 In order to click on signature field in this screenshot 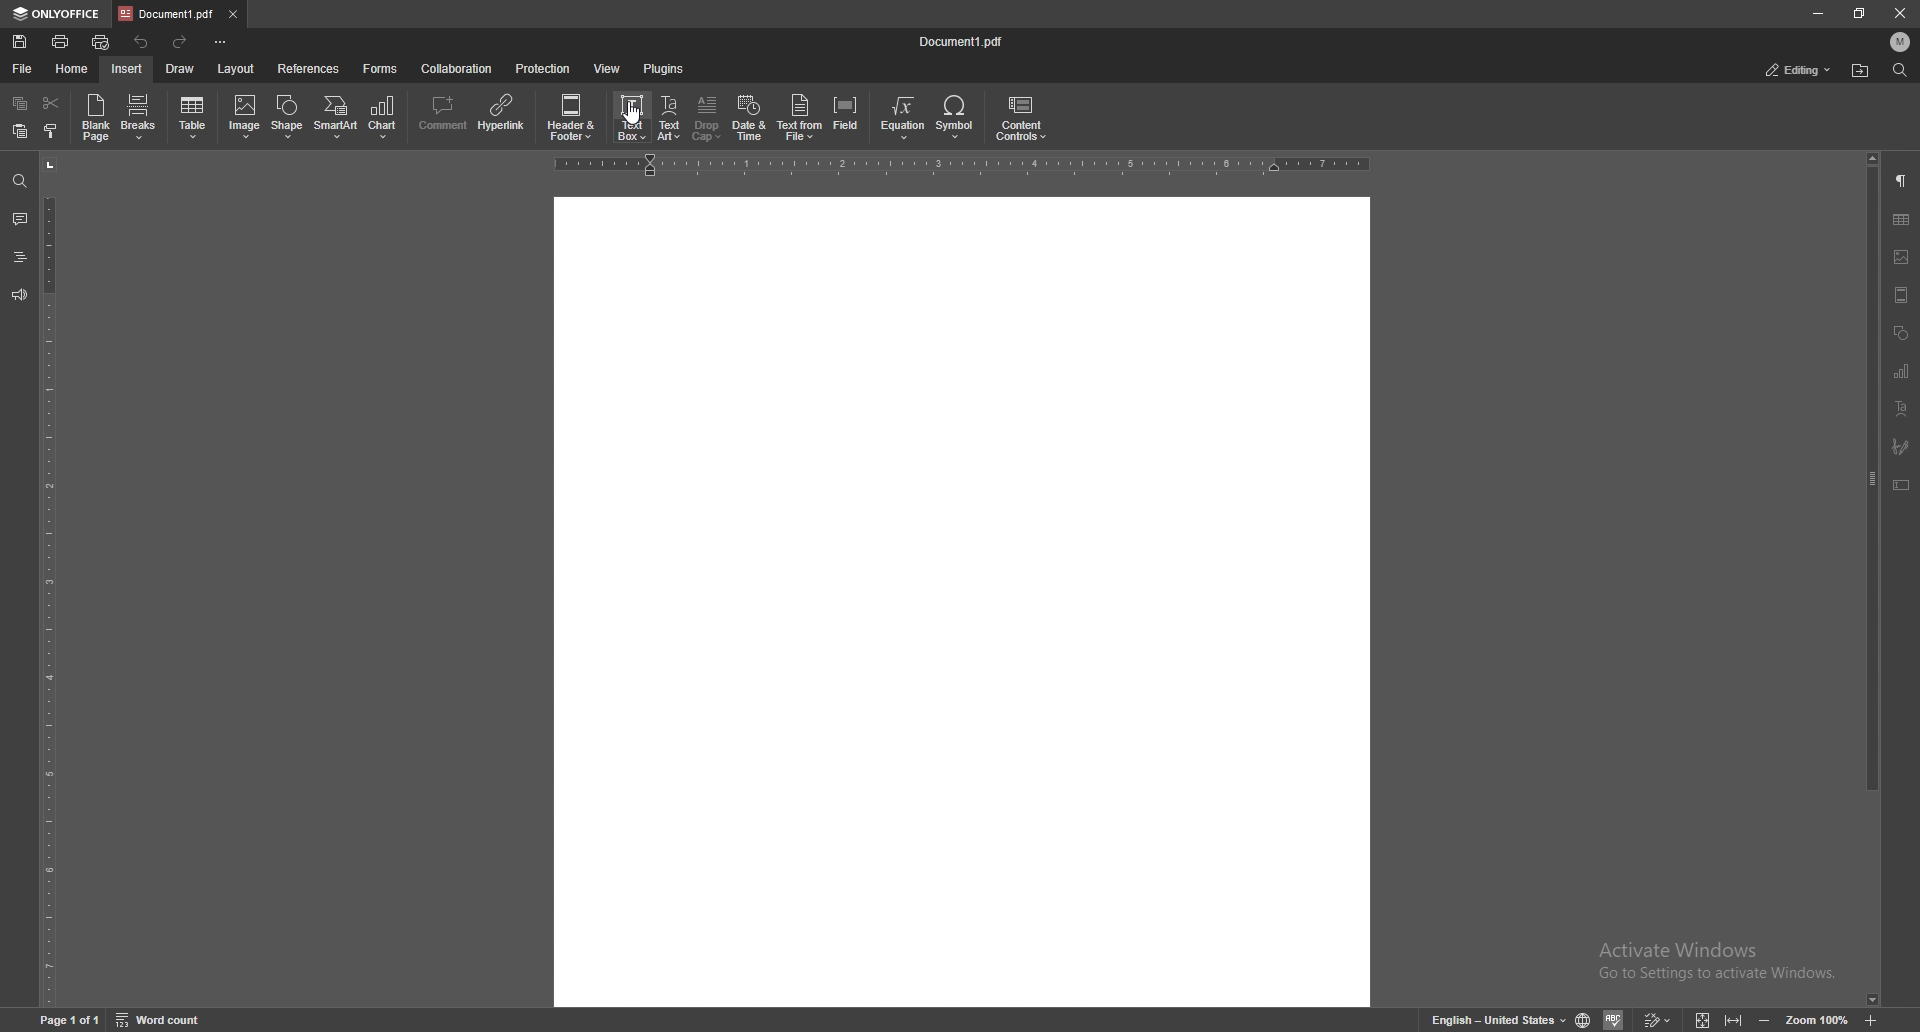, I will do `click(1901, 445)`.